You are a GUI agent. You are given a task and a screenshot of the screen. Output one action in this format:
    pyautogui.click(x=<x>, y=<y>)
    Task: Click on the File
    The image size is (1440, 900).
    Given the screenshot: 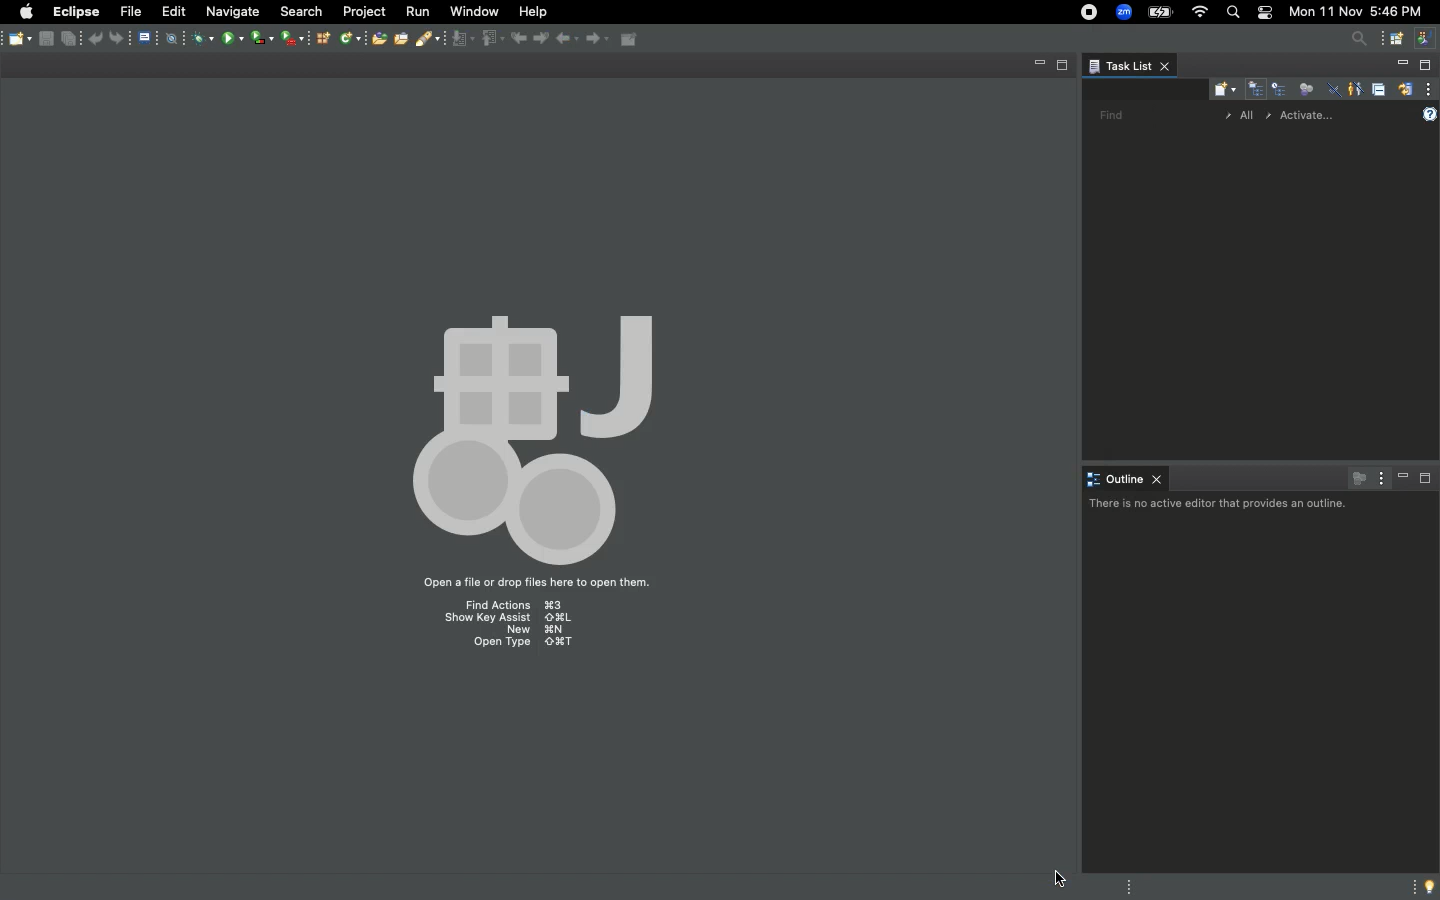 What is the action you would take?
    pyautogui.click(x=129, y=12)
    